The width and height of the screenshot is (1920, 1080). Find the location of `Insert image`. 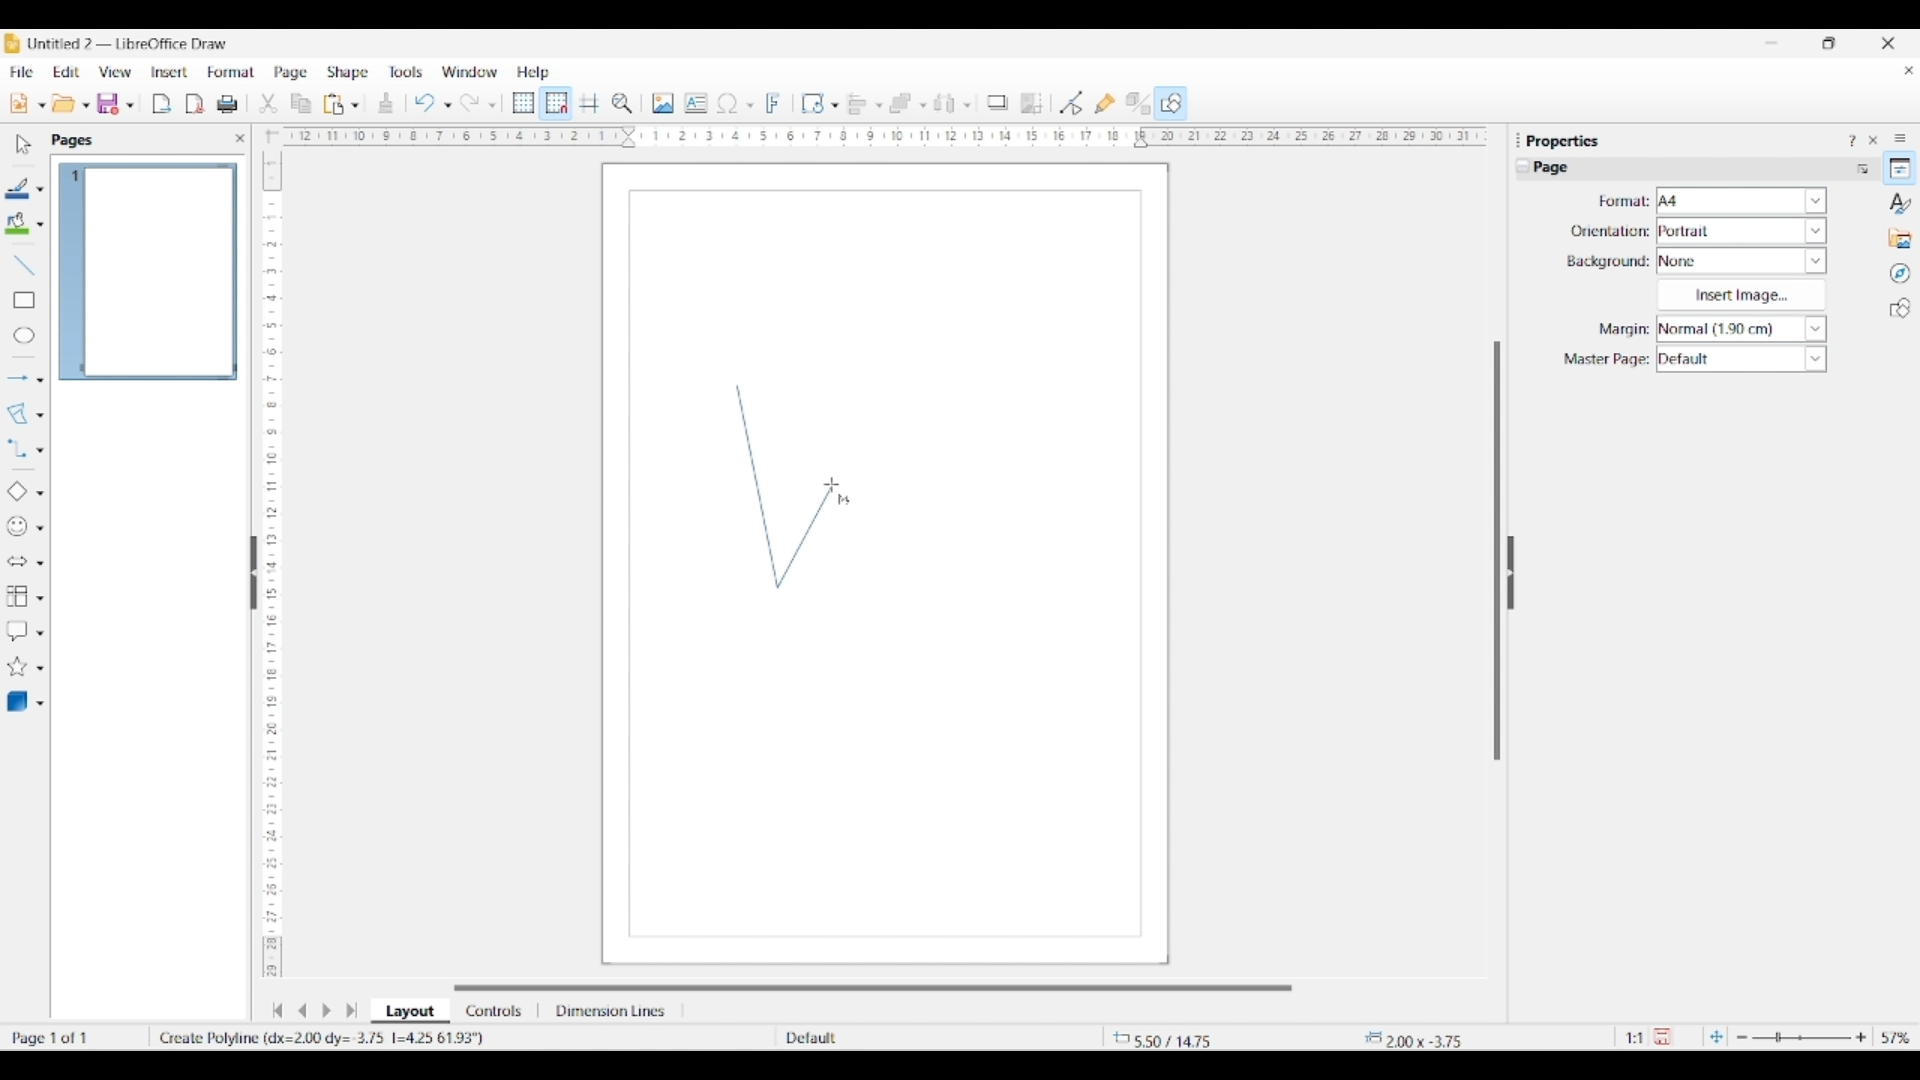

Insert image is located at coordinates (663, 103).